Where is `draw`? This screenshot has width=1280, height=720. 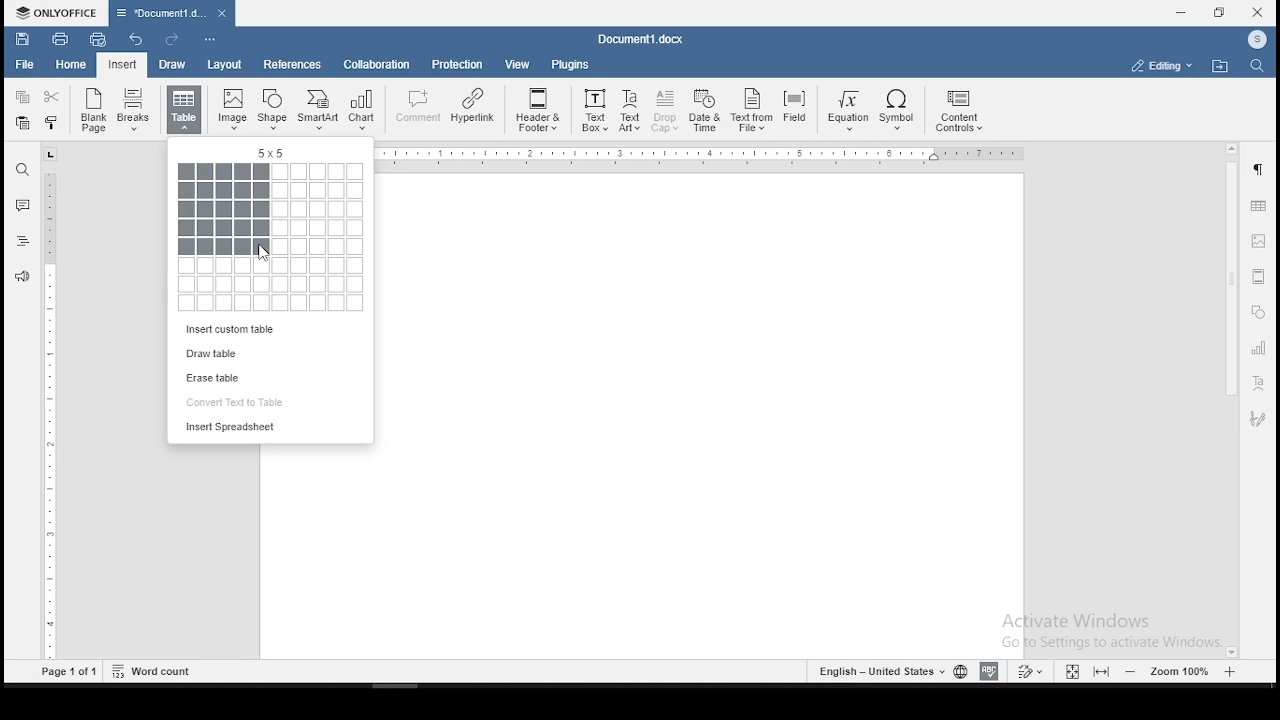 draw is located at coordinates (172, 66).